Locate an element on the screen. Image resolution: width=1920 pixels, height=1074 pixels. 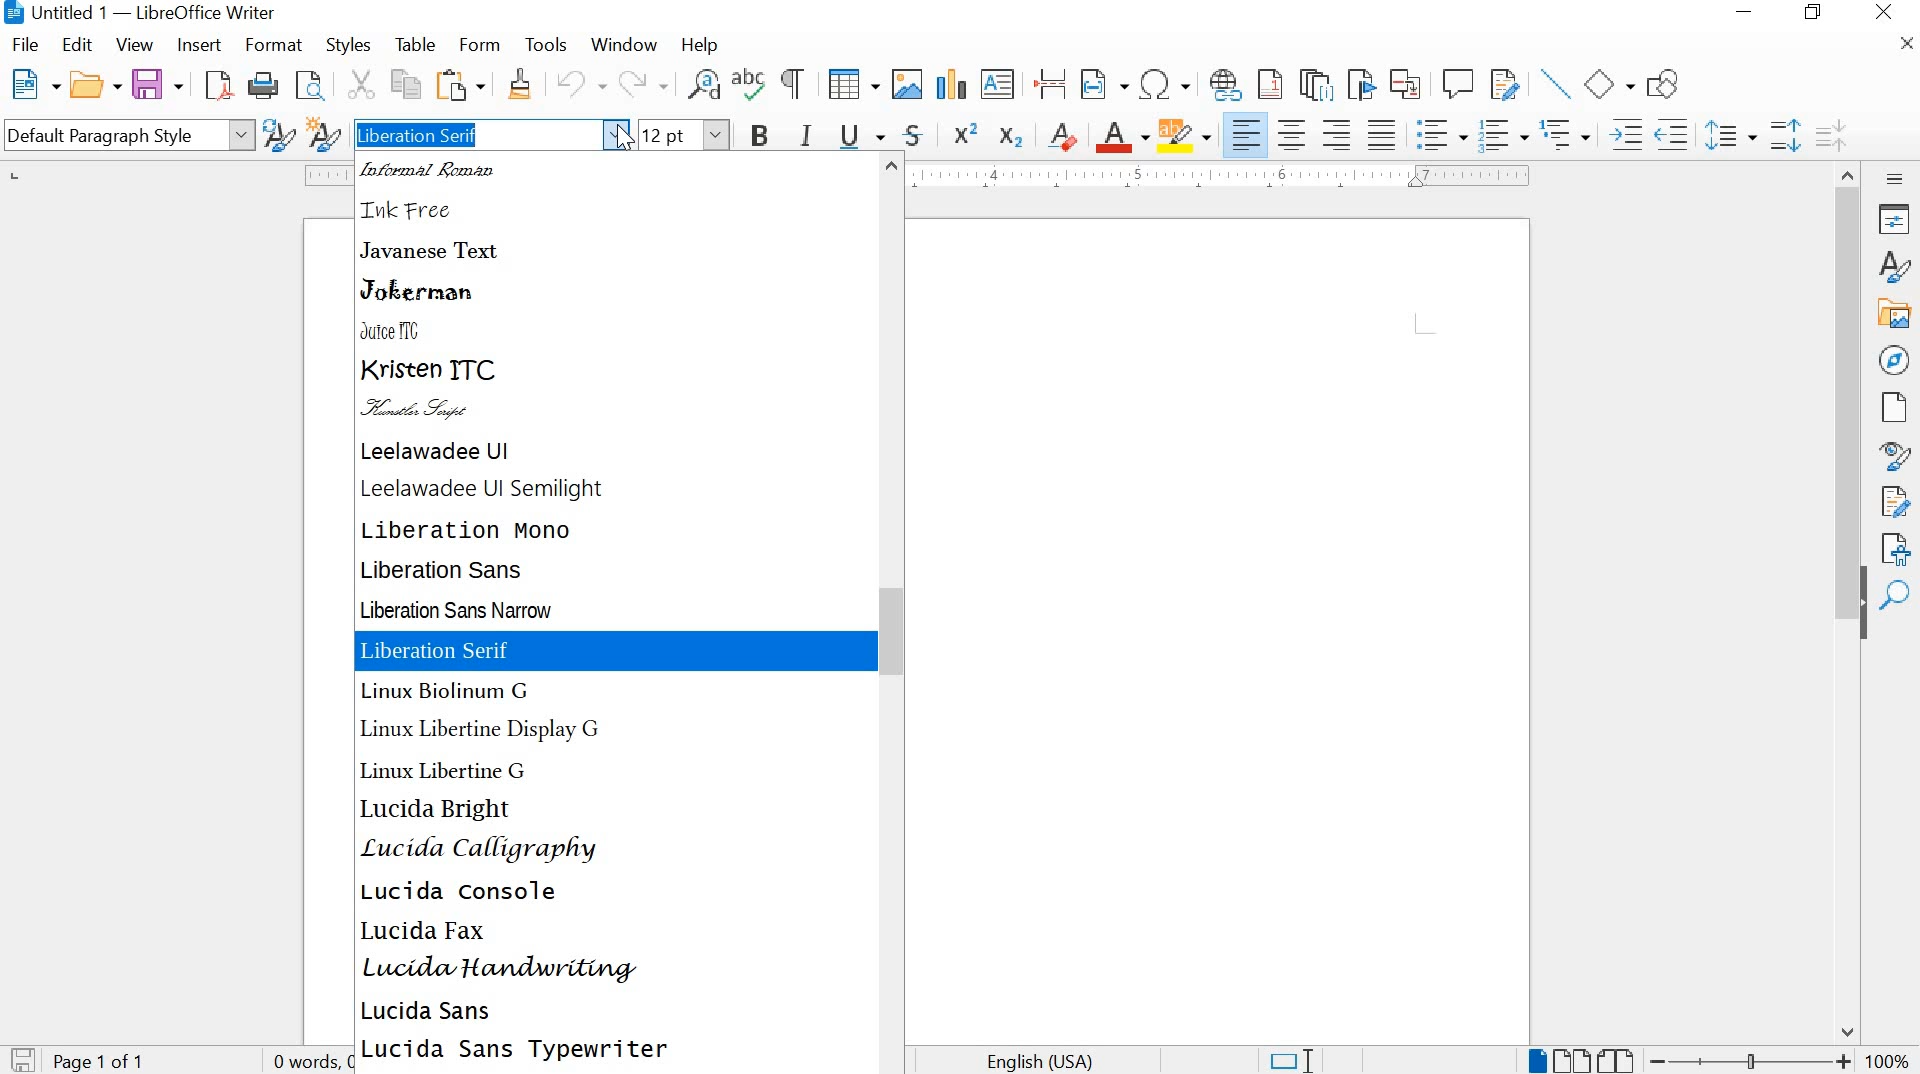
TEXT LANGUAGe is located at coordinates (1051, 1059).